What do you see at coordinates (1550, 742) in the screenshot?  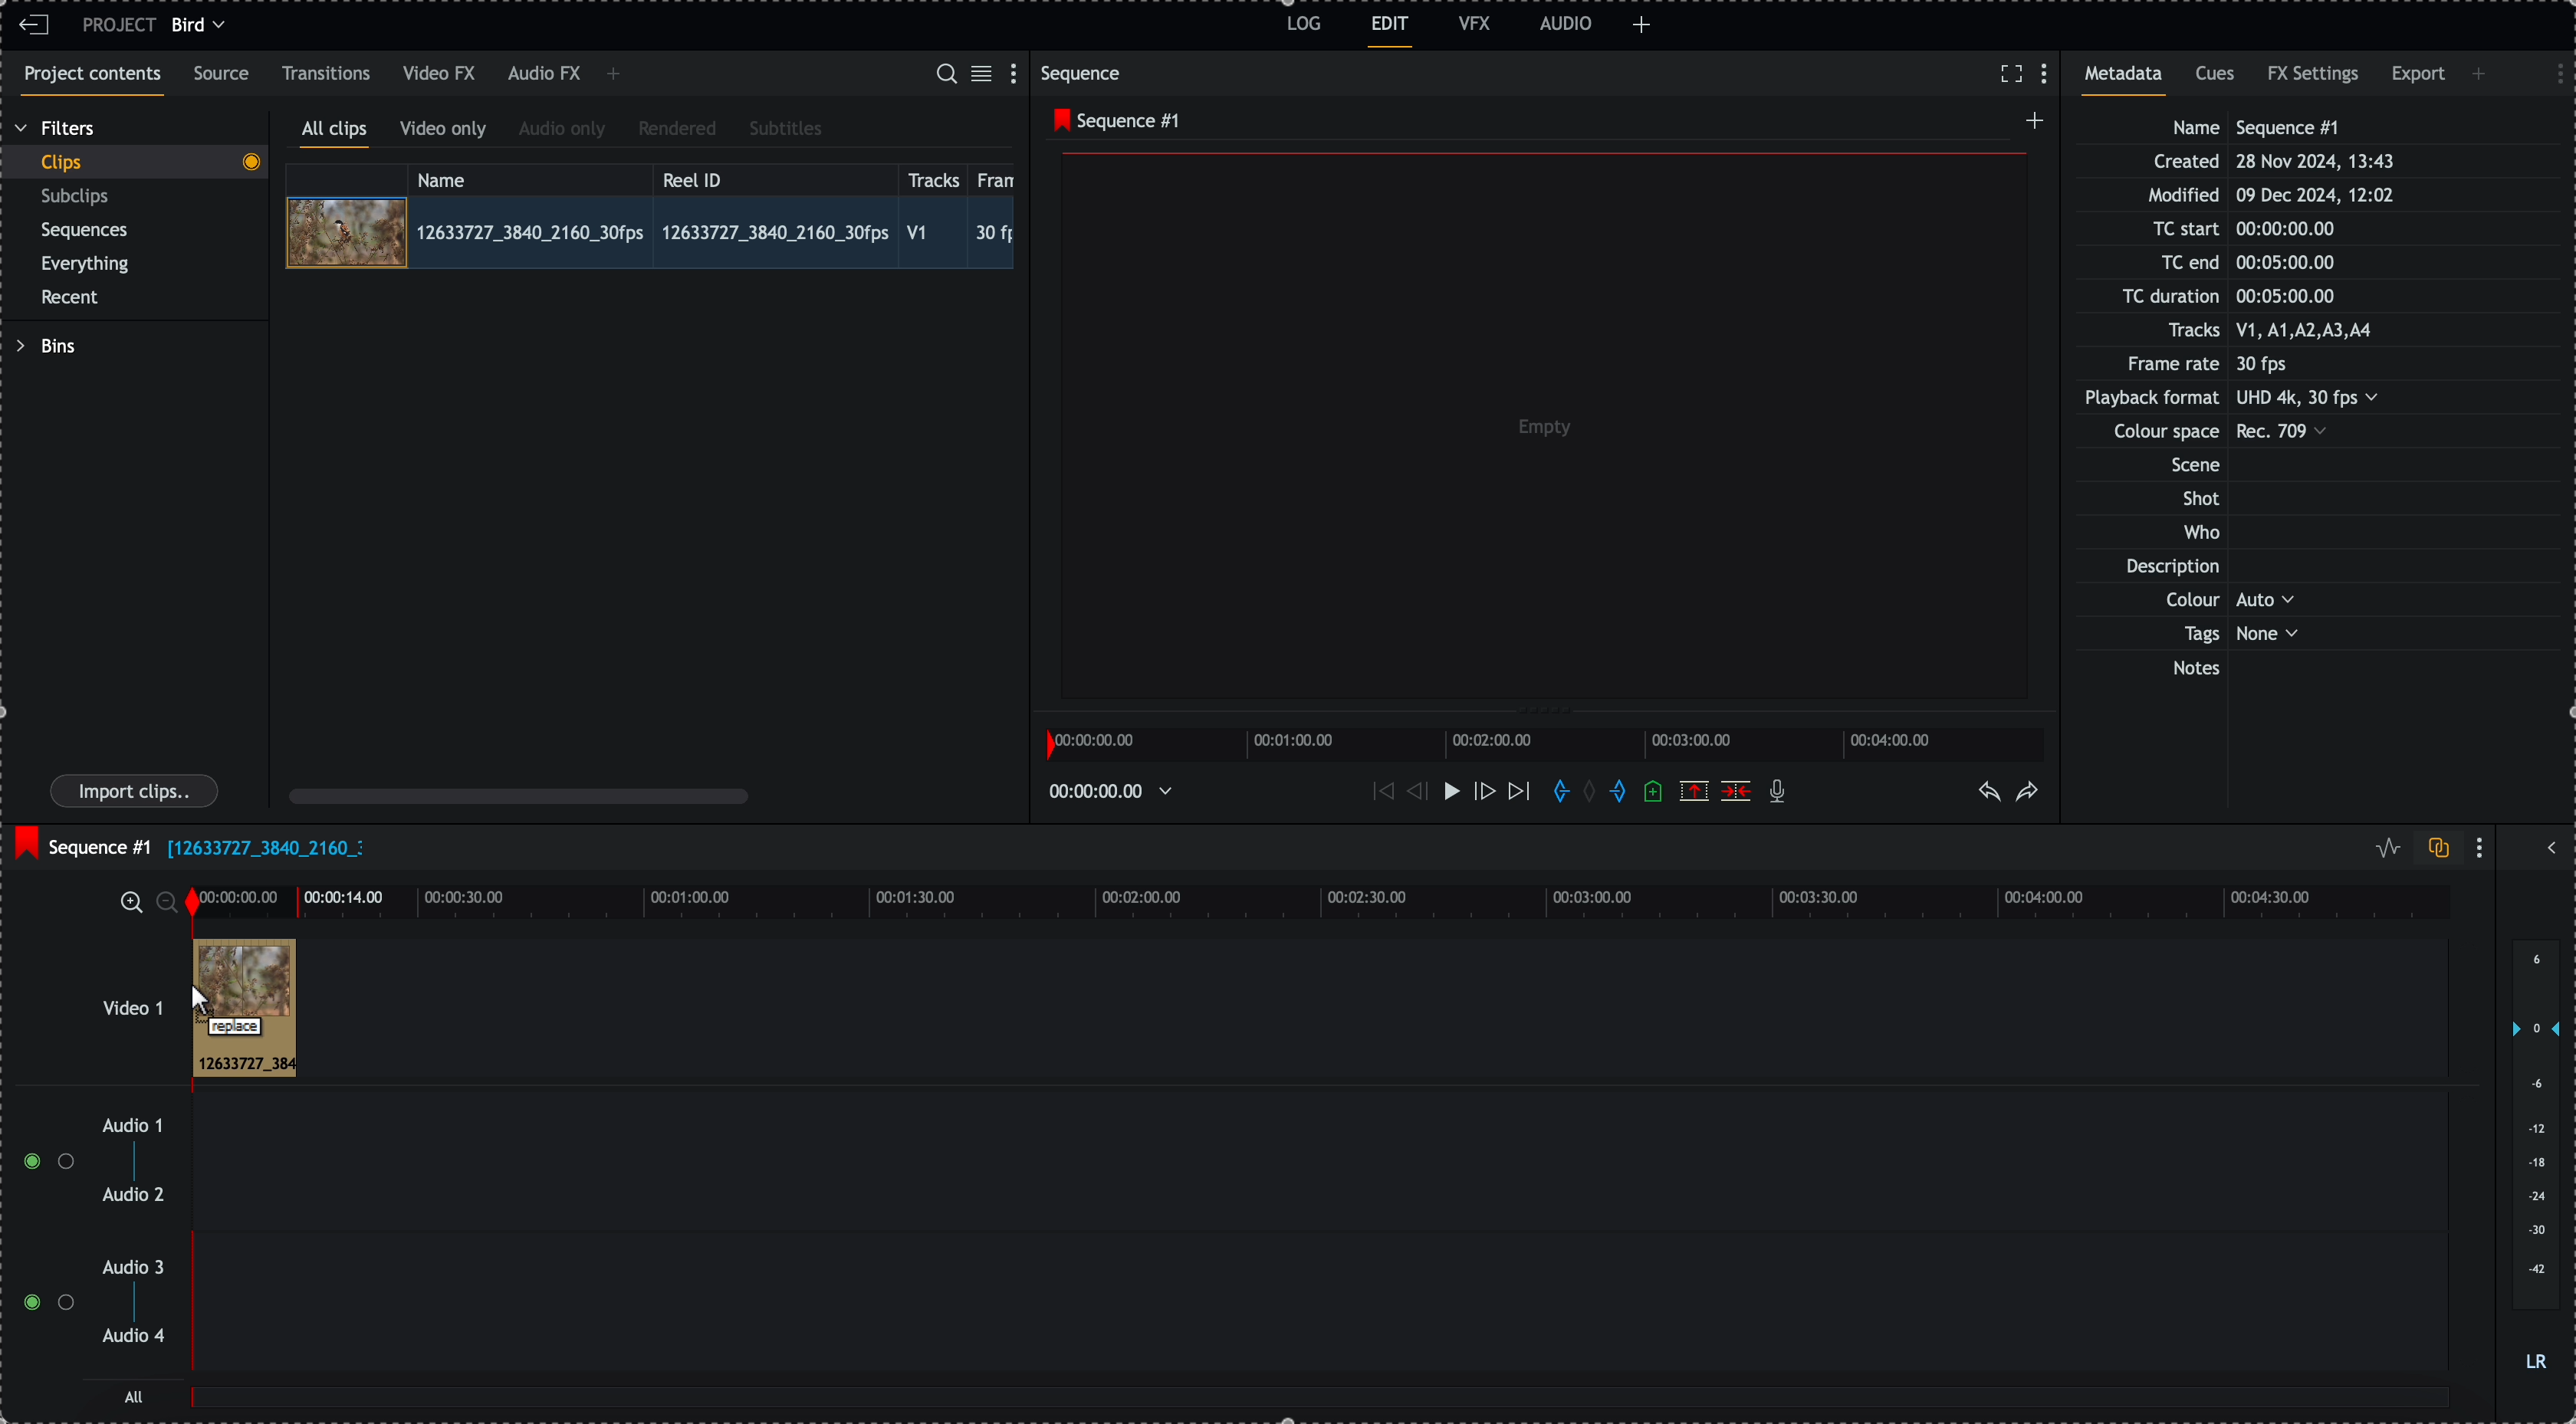 I see `timeline` at bounding box center [1550, 742].